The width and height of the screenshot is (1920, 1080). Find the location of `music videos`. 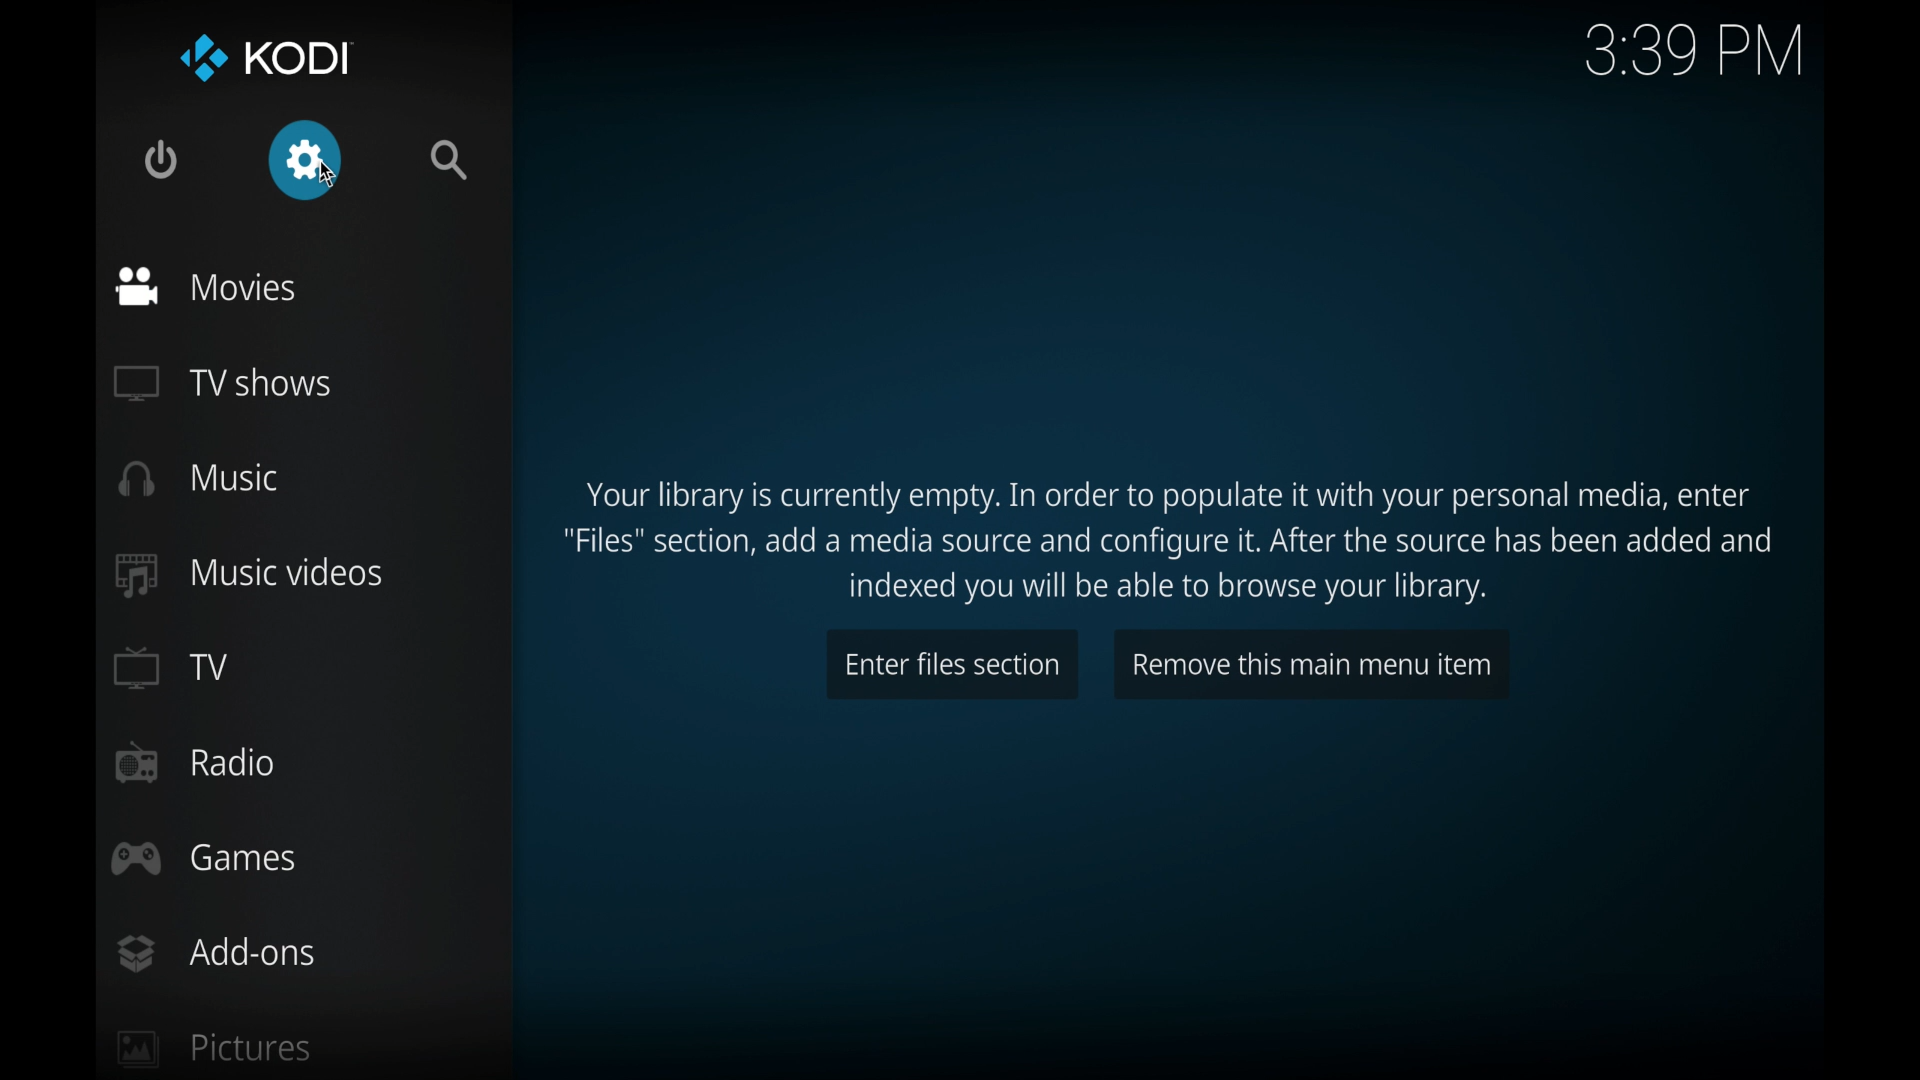

music videos is located at coordinates (247, 574).